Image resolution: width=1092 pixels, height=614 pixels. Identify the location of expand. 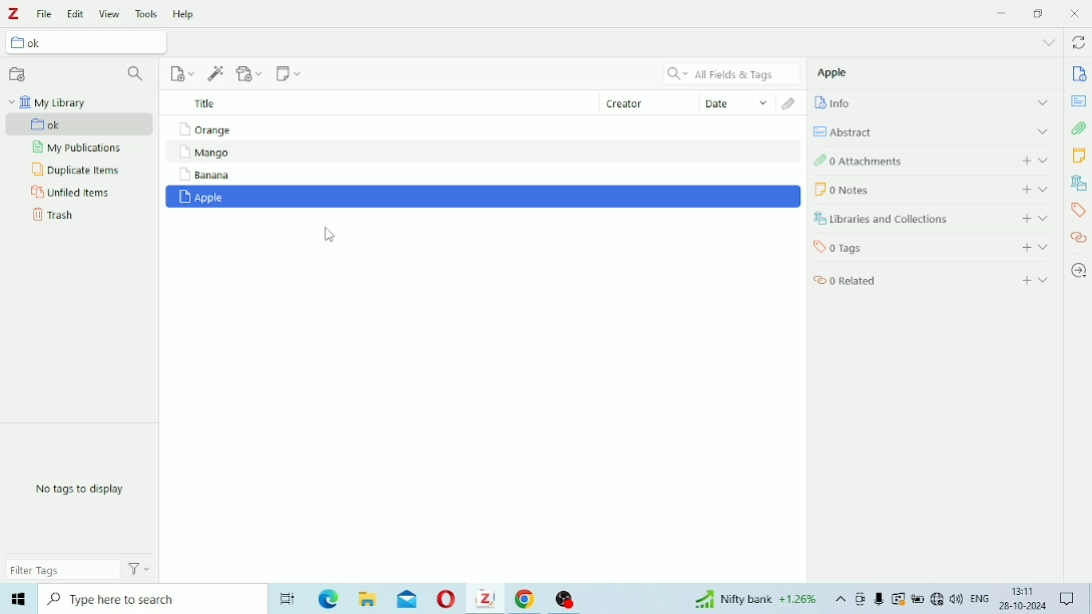
(1046, 189).